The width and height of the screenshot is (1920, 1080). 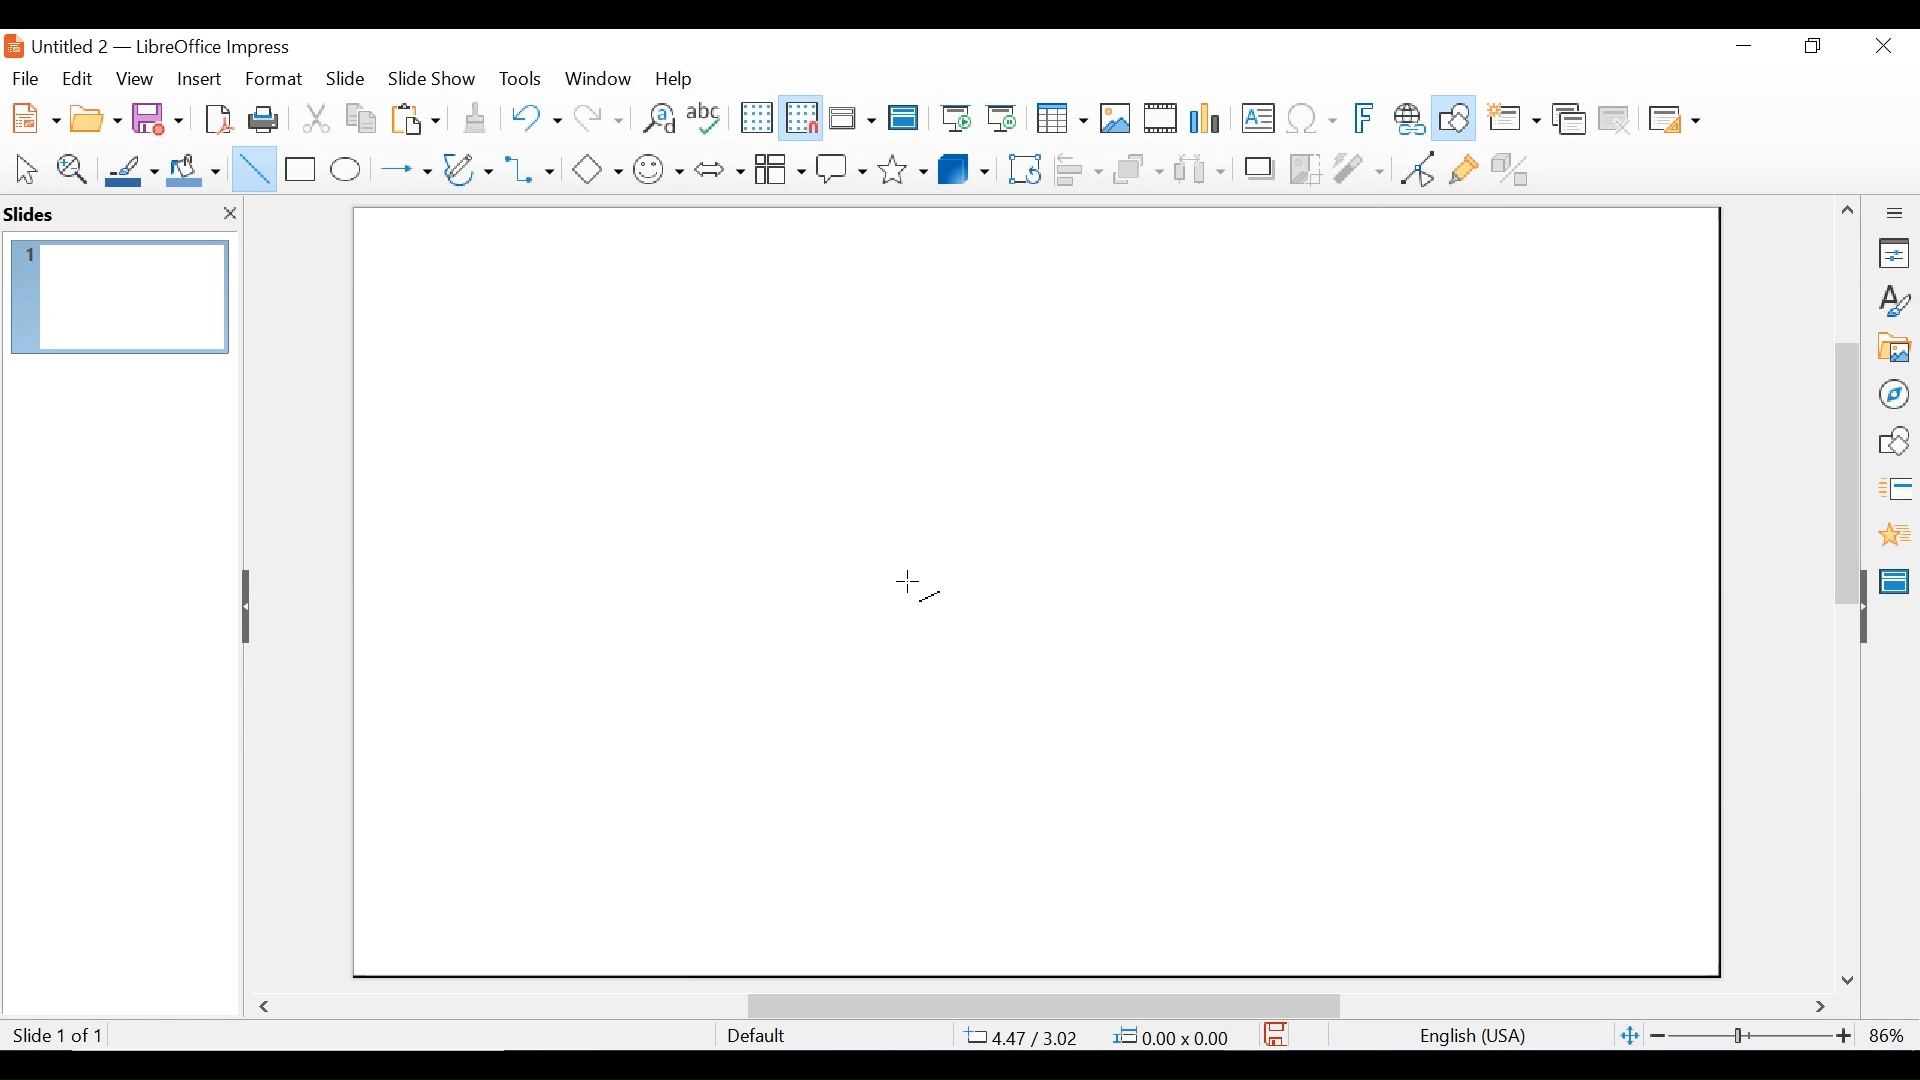 I want to click on Cursor, so click(x=919, y=589).